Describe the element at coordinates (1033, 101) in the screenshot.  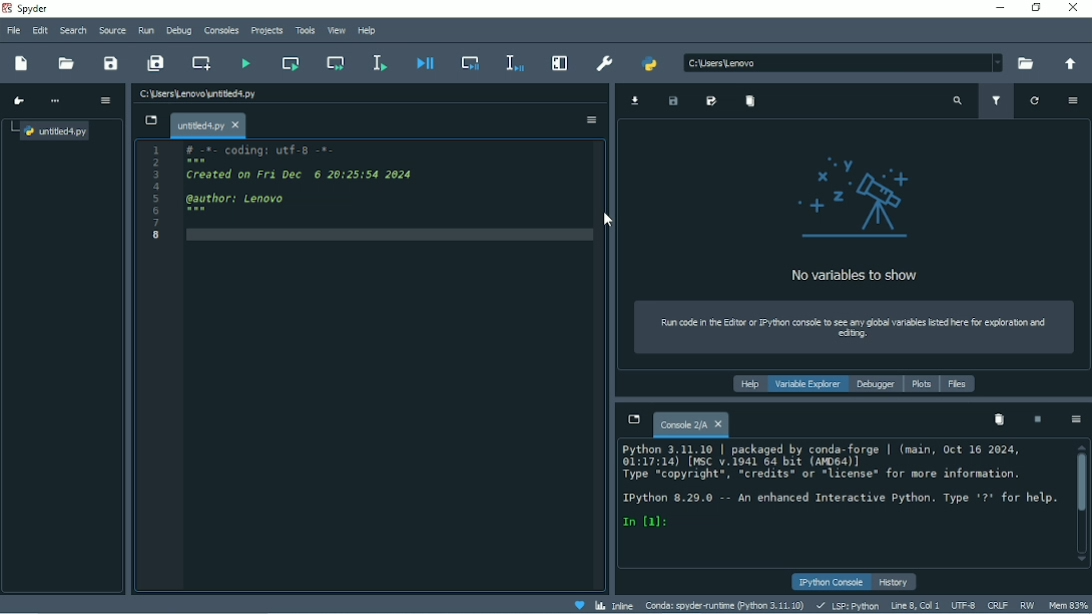
I see `Refresh variables` at that location.